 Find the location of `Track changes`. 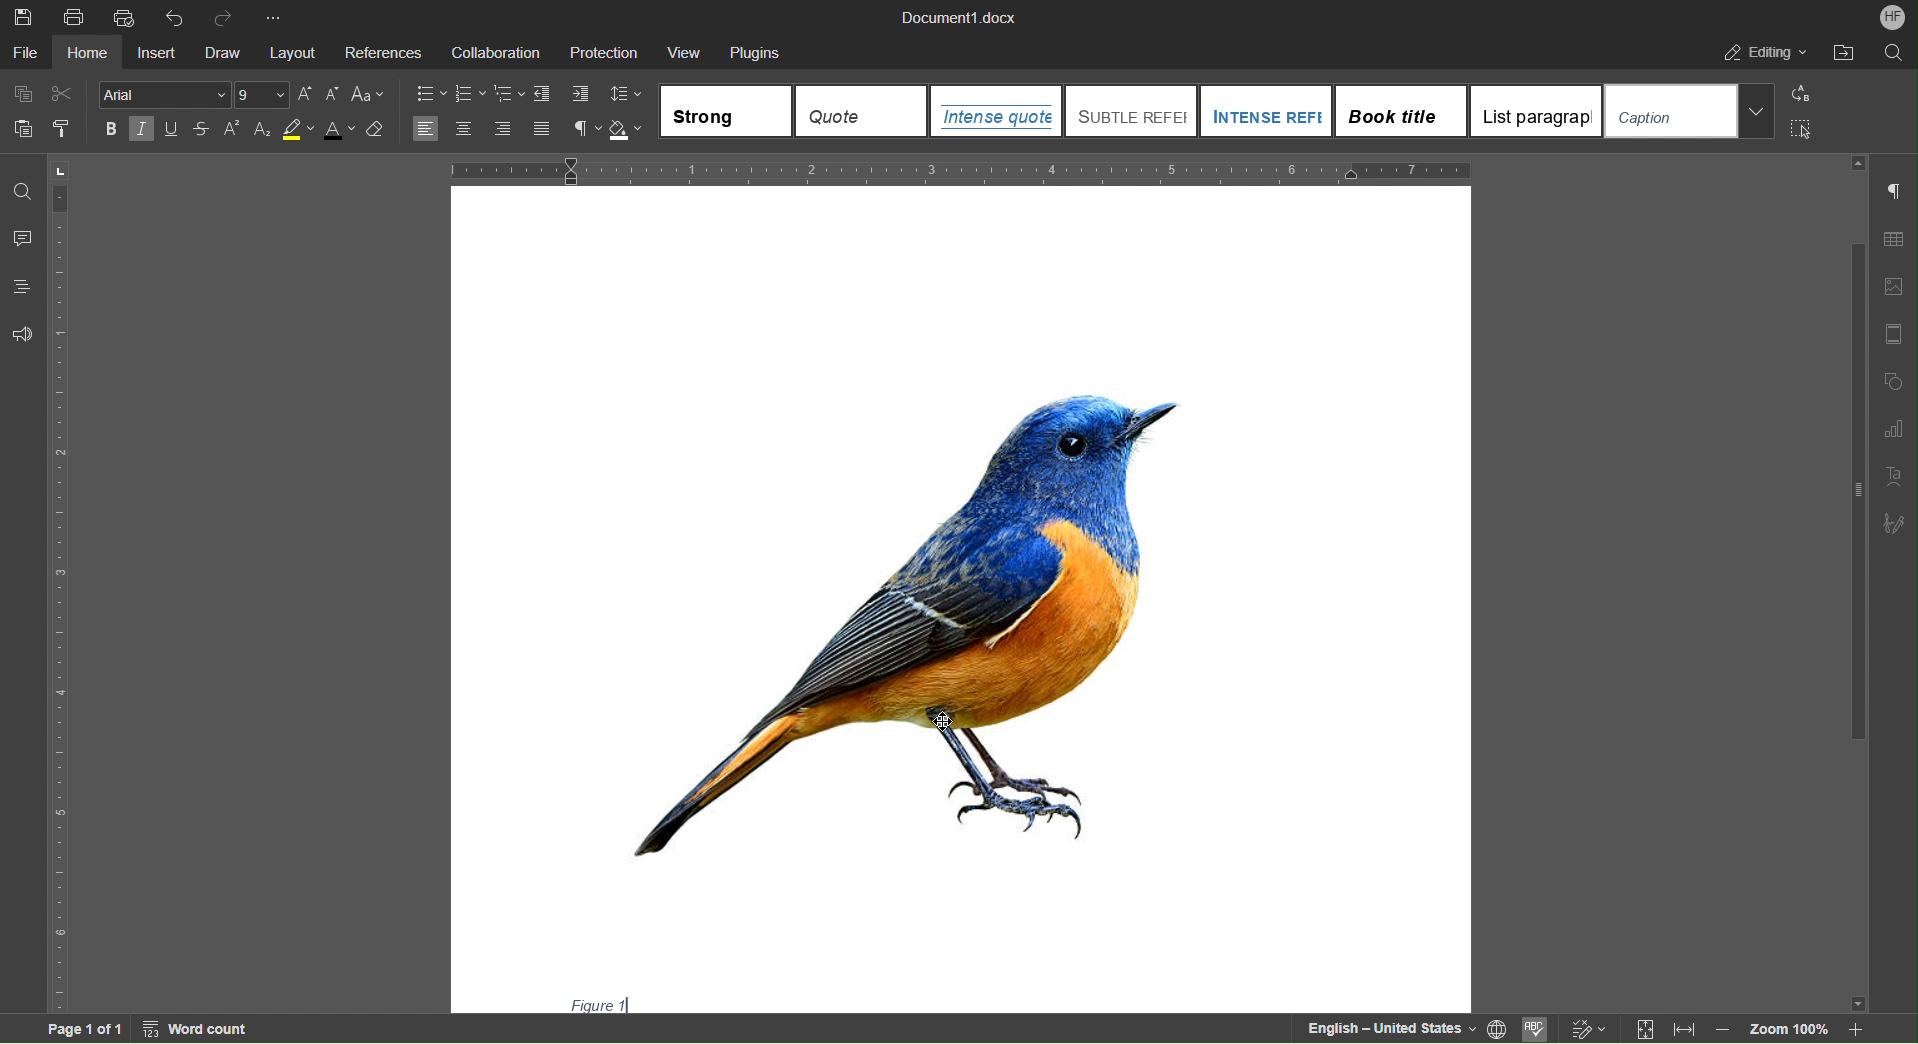

Track changes is located at coordinates (1586, 1025).